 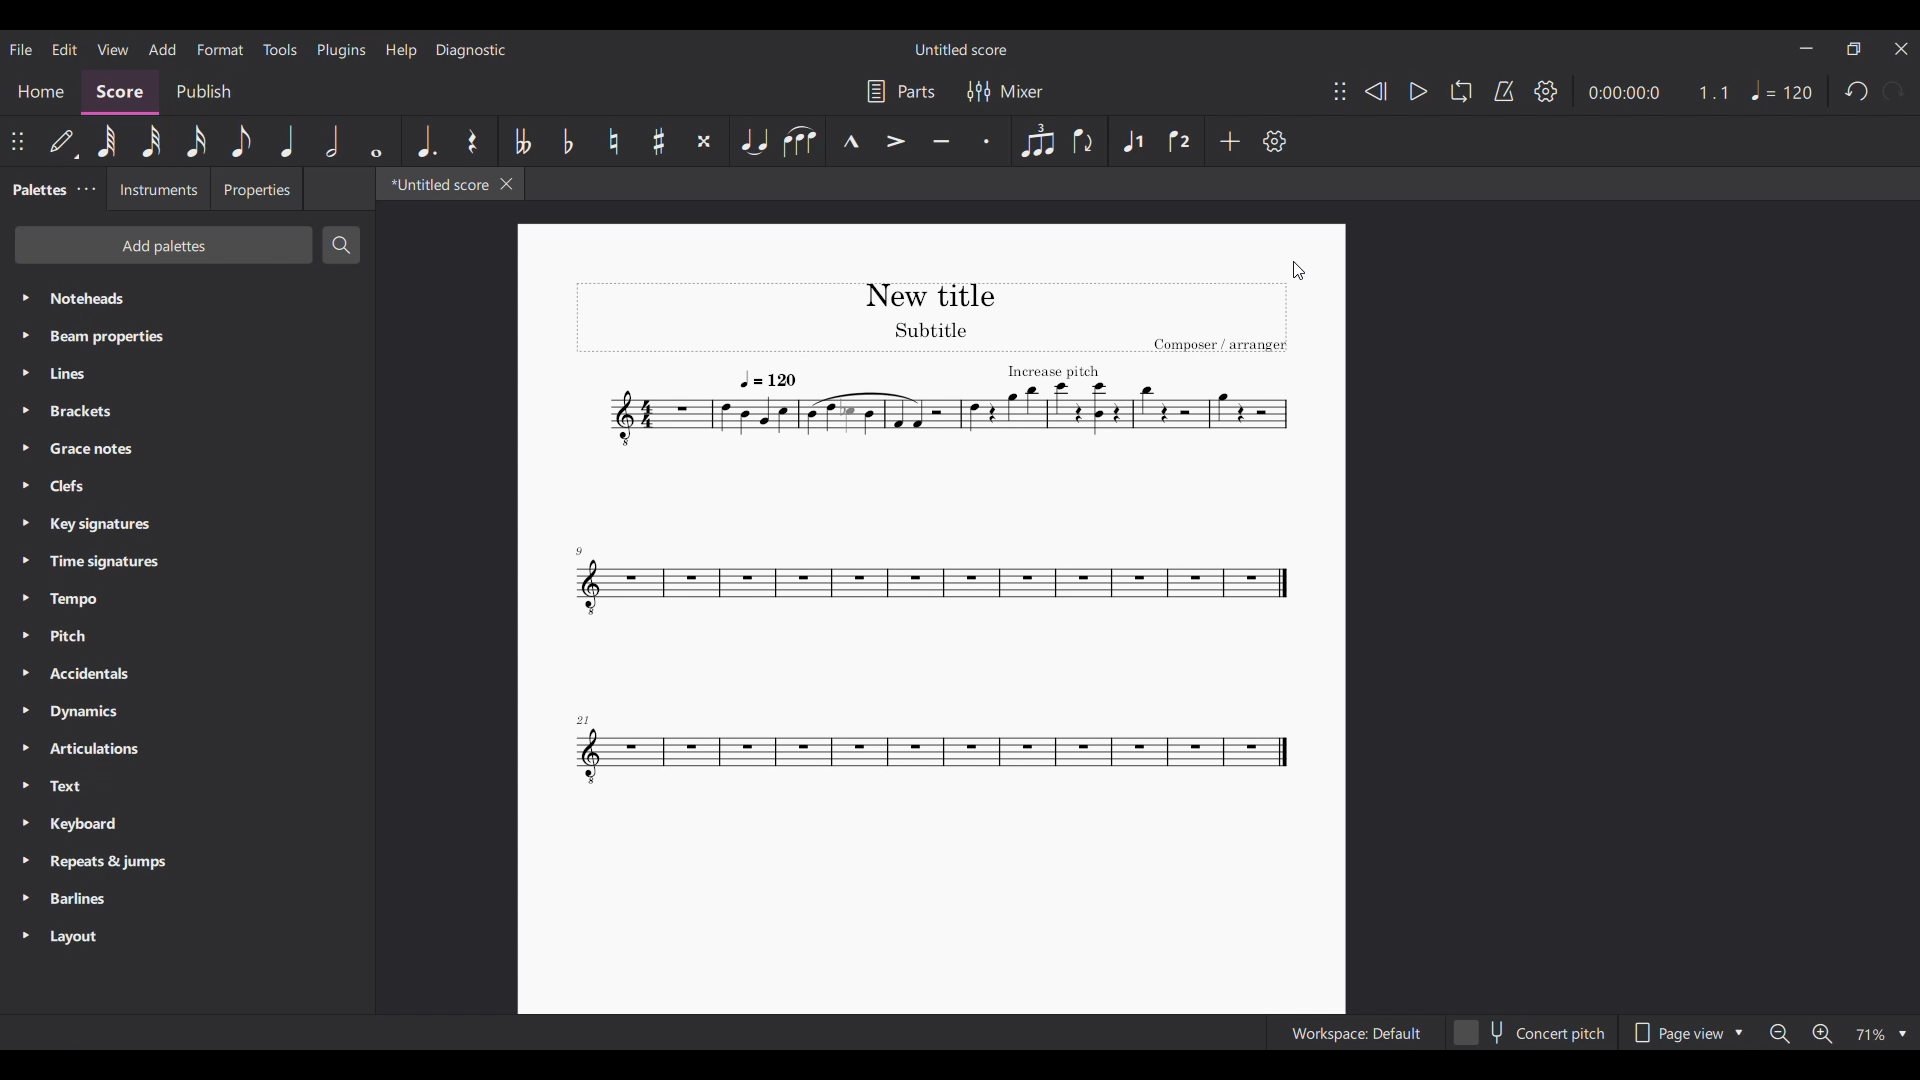 I want to click on Mixer settings, so click(x=1005, y=92).